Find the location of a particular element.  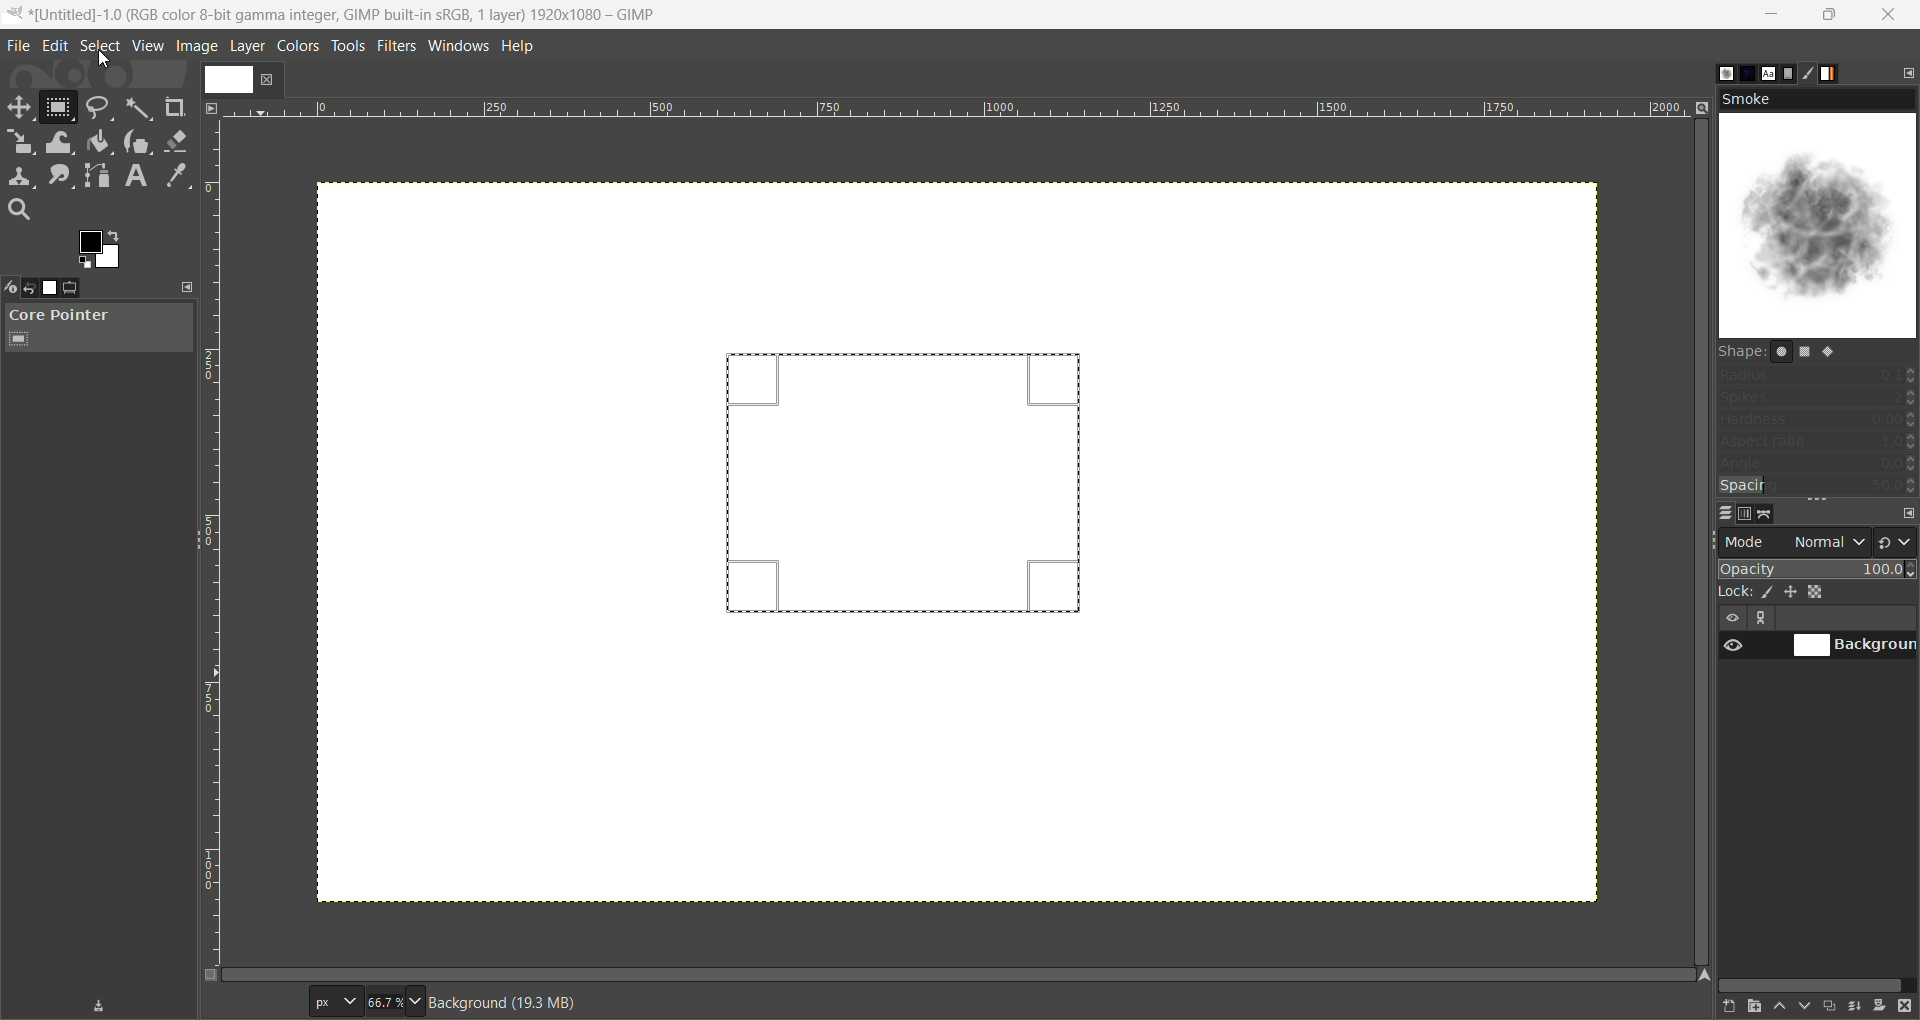

core pointer is located at coordinates (98, 331).